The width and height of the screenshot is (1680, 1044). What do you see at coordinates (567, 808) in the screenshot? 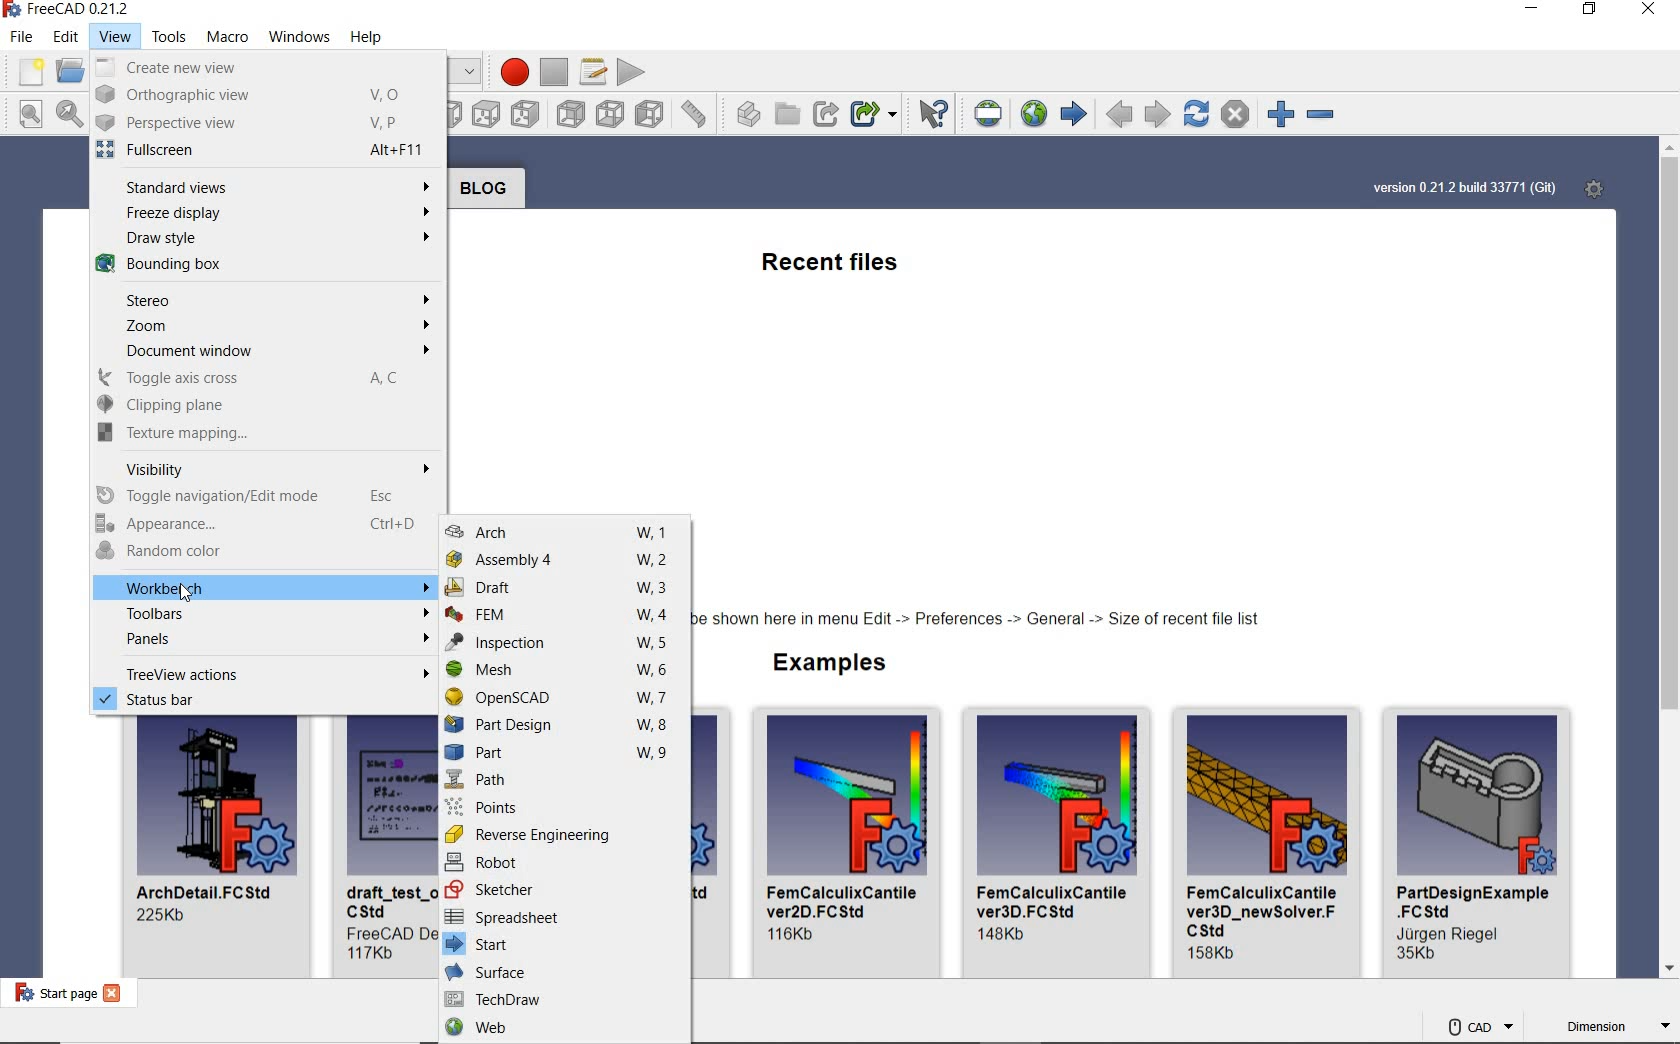
I see `points` at bounding box center [567, 808].